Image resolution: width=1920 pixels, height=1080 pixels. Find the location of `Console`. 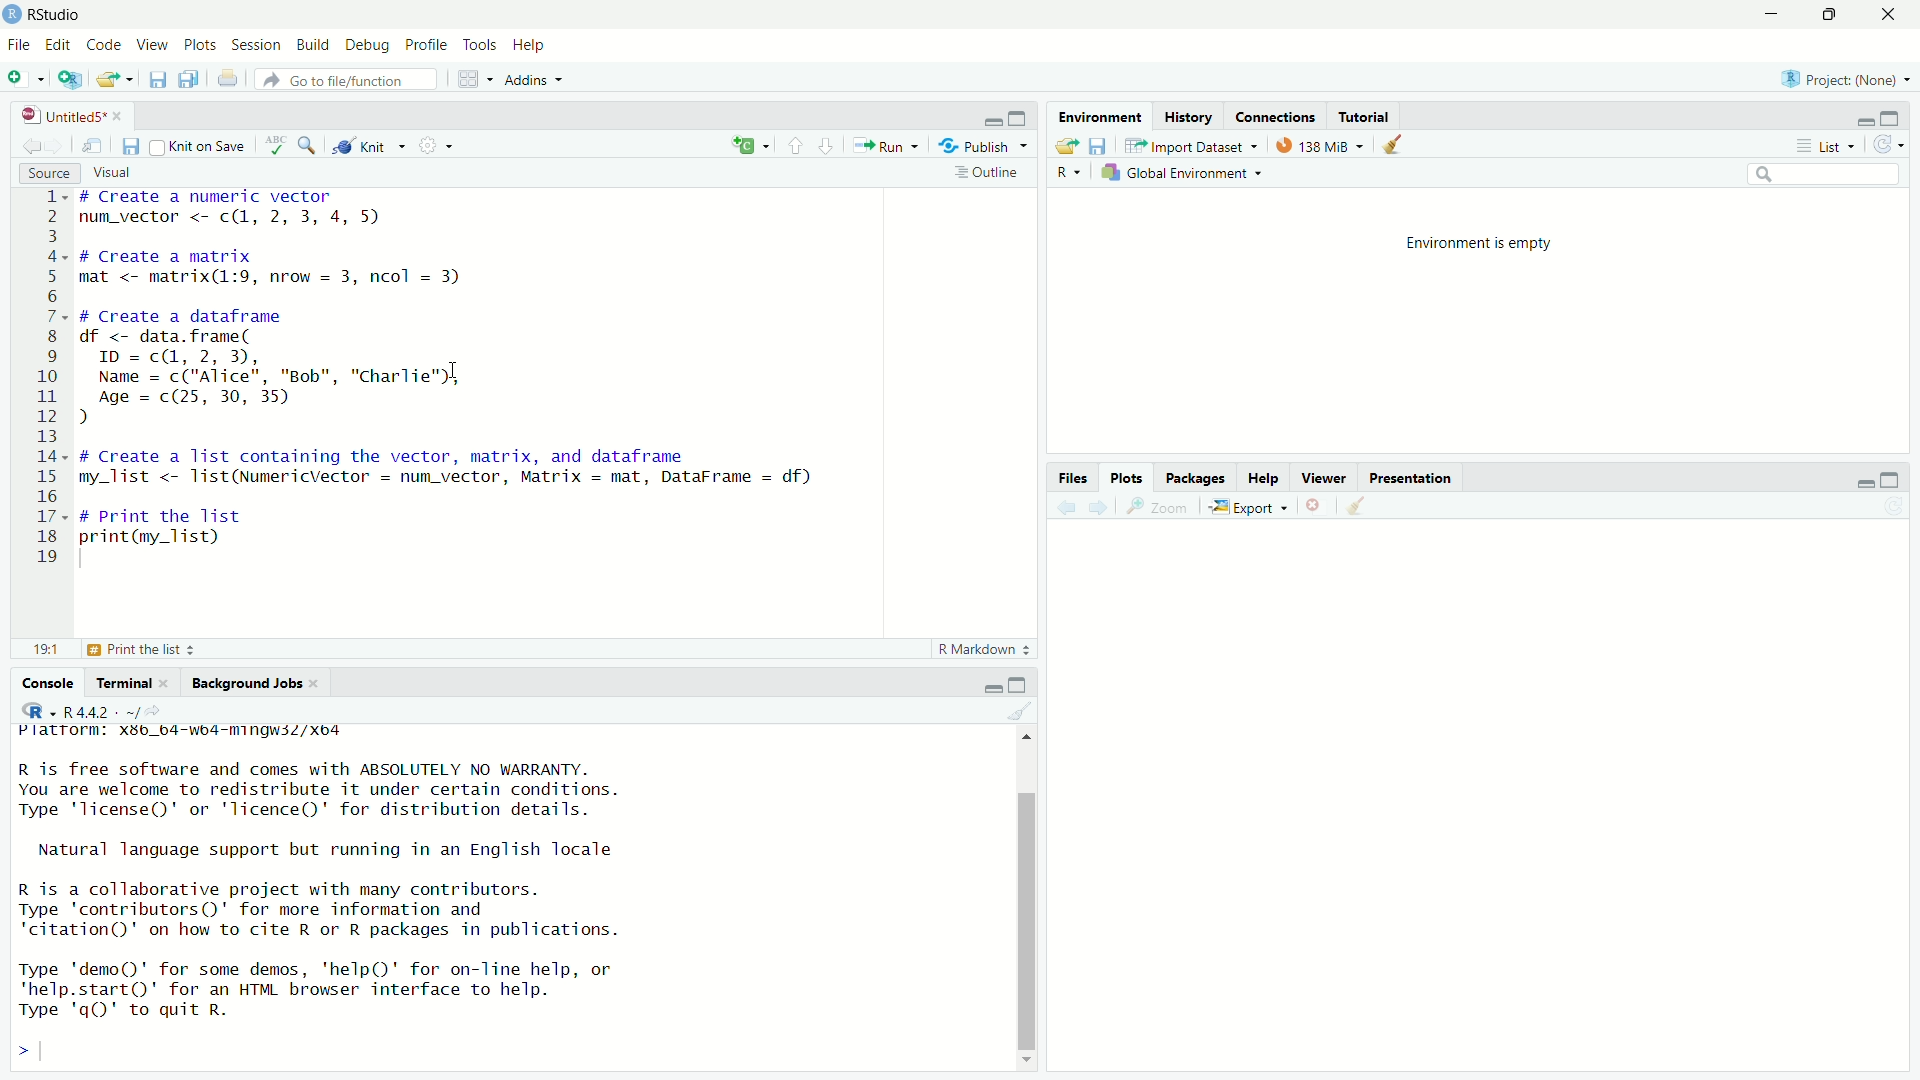

Console is located at coordinates (51, 682).